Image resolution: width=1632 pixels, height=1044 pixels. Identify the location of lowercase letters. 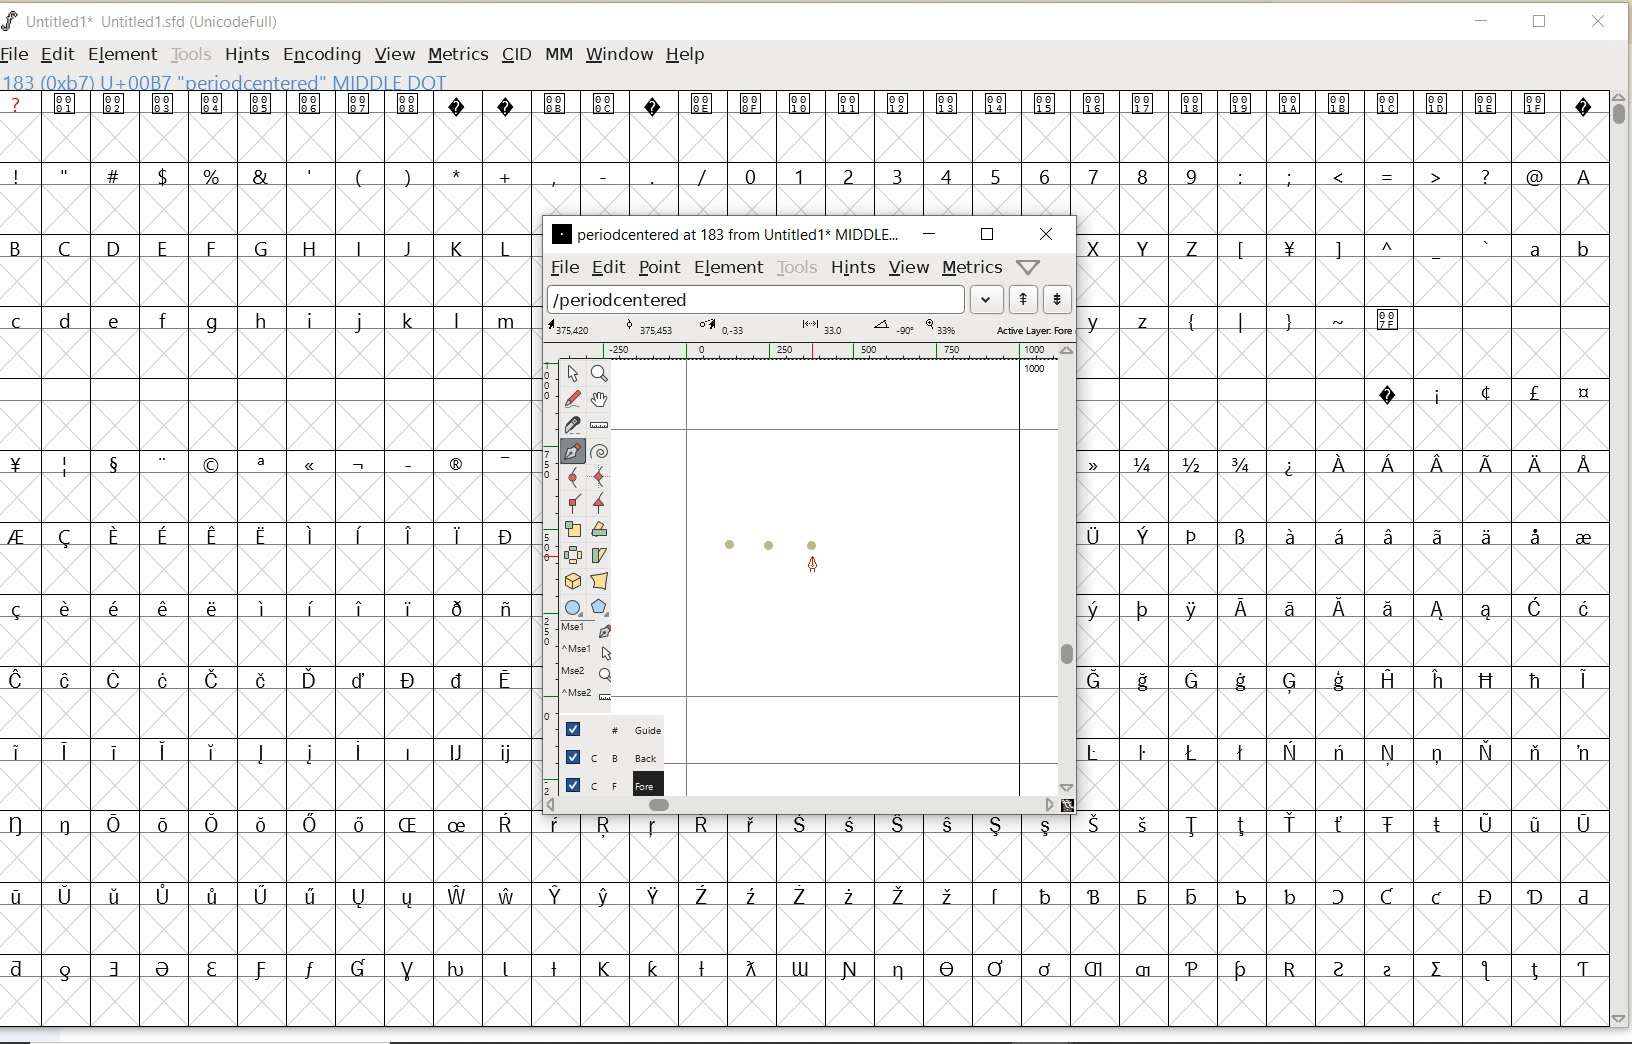
(1130, 320).